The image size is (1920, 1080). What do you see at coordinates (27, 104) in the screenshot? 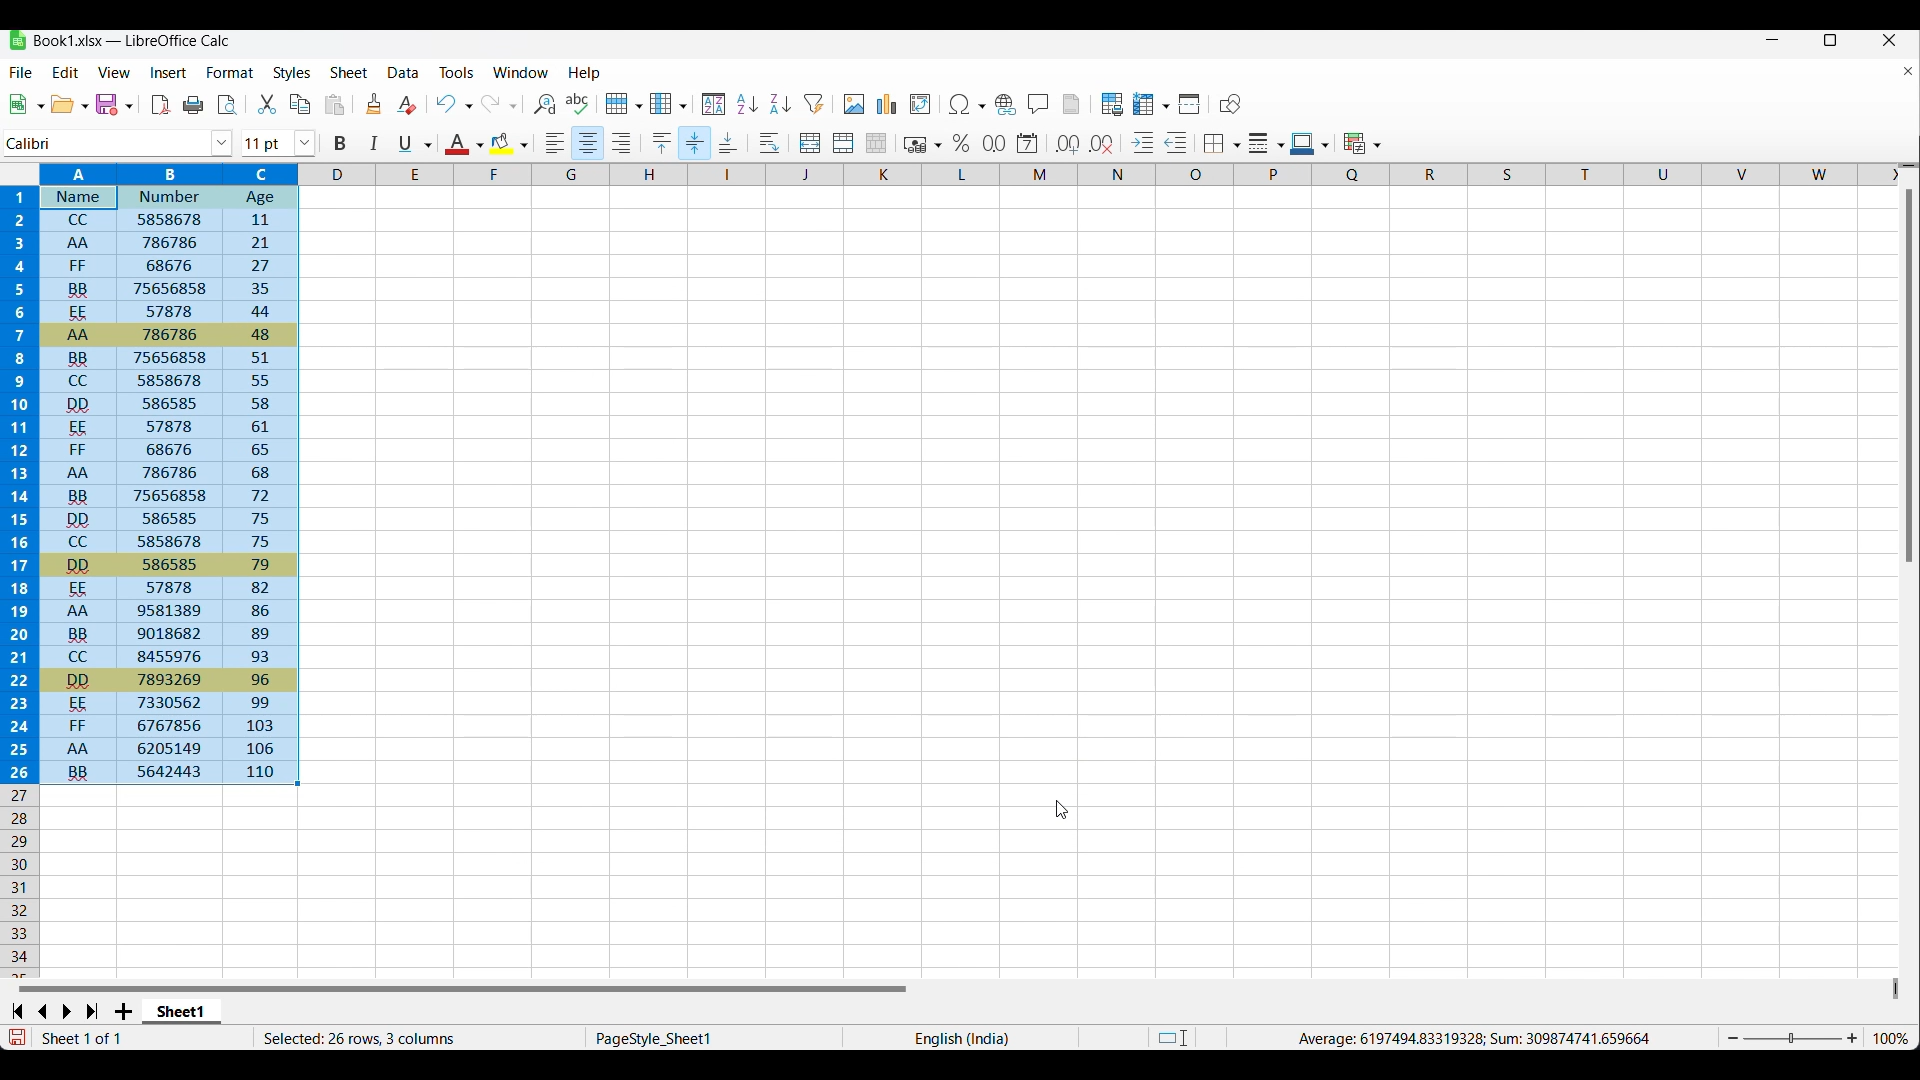
I see `New document options` at bounding box center [27, 104].